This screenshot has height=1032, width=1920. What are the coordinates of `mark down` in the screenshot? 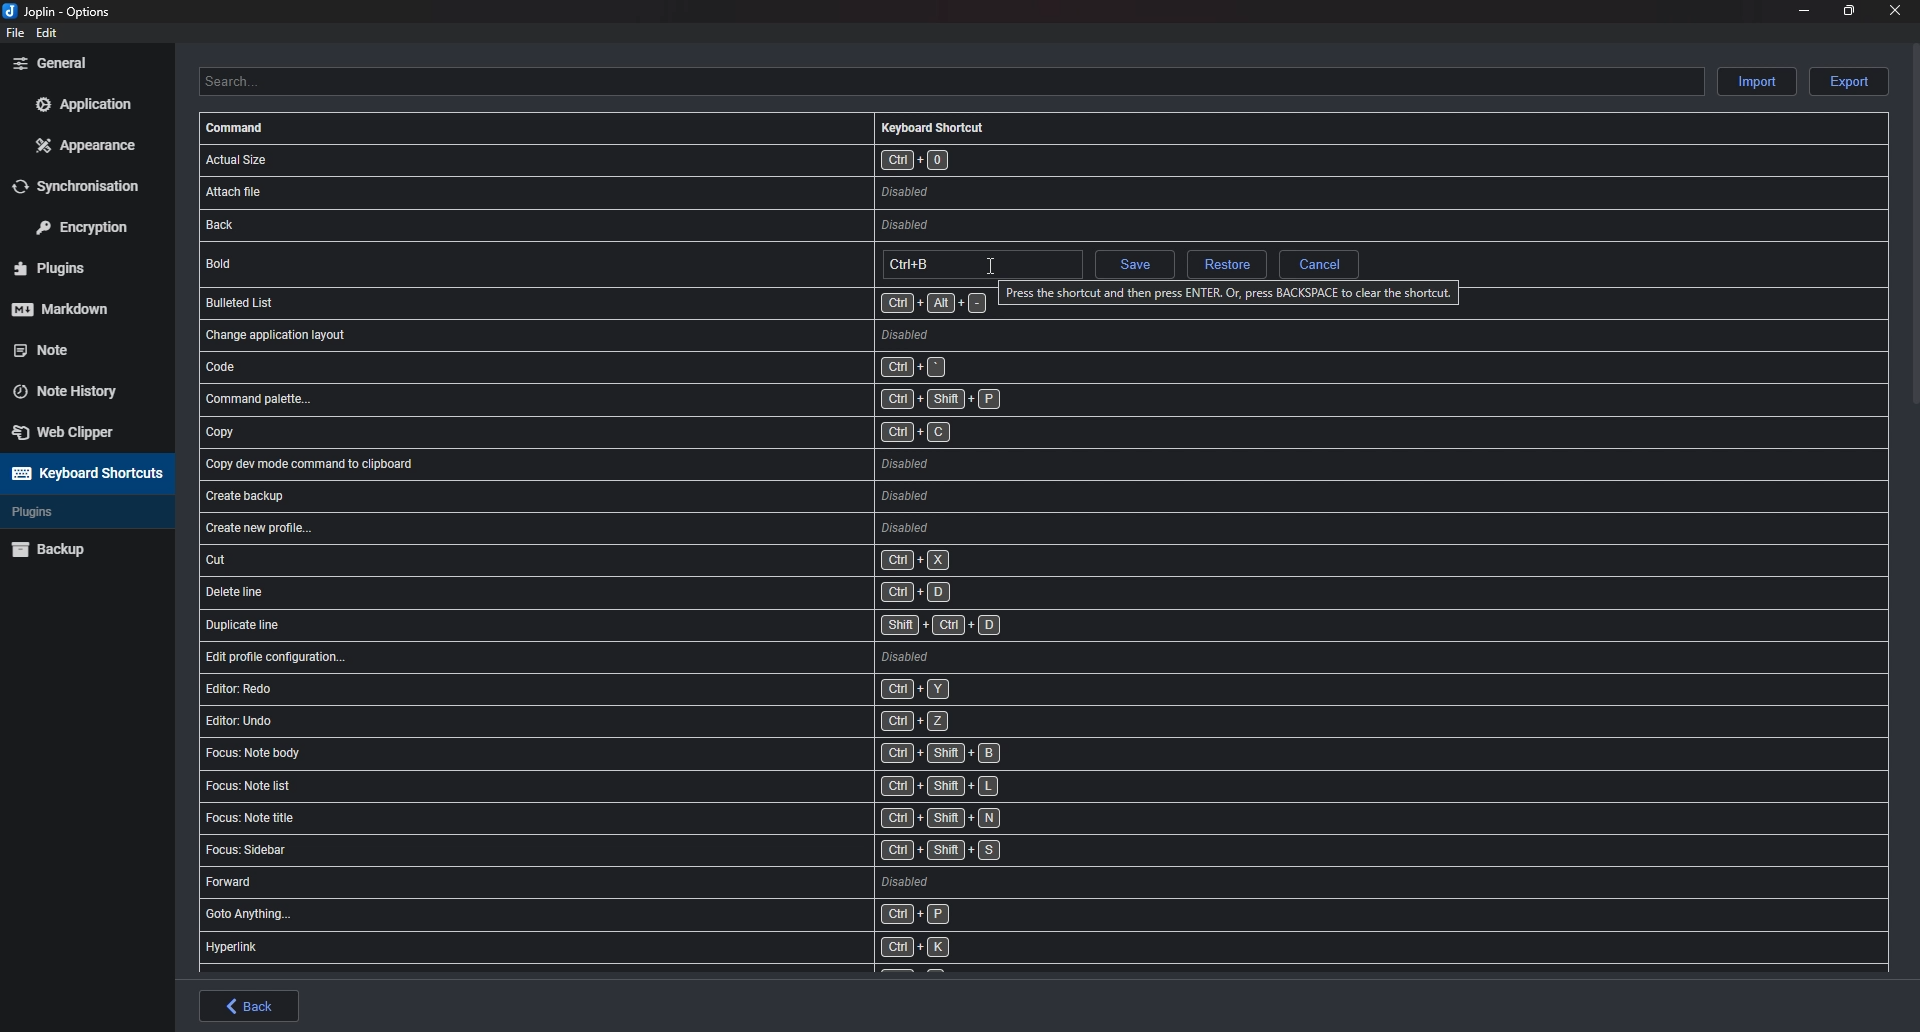 It's located at (77, 308).